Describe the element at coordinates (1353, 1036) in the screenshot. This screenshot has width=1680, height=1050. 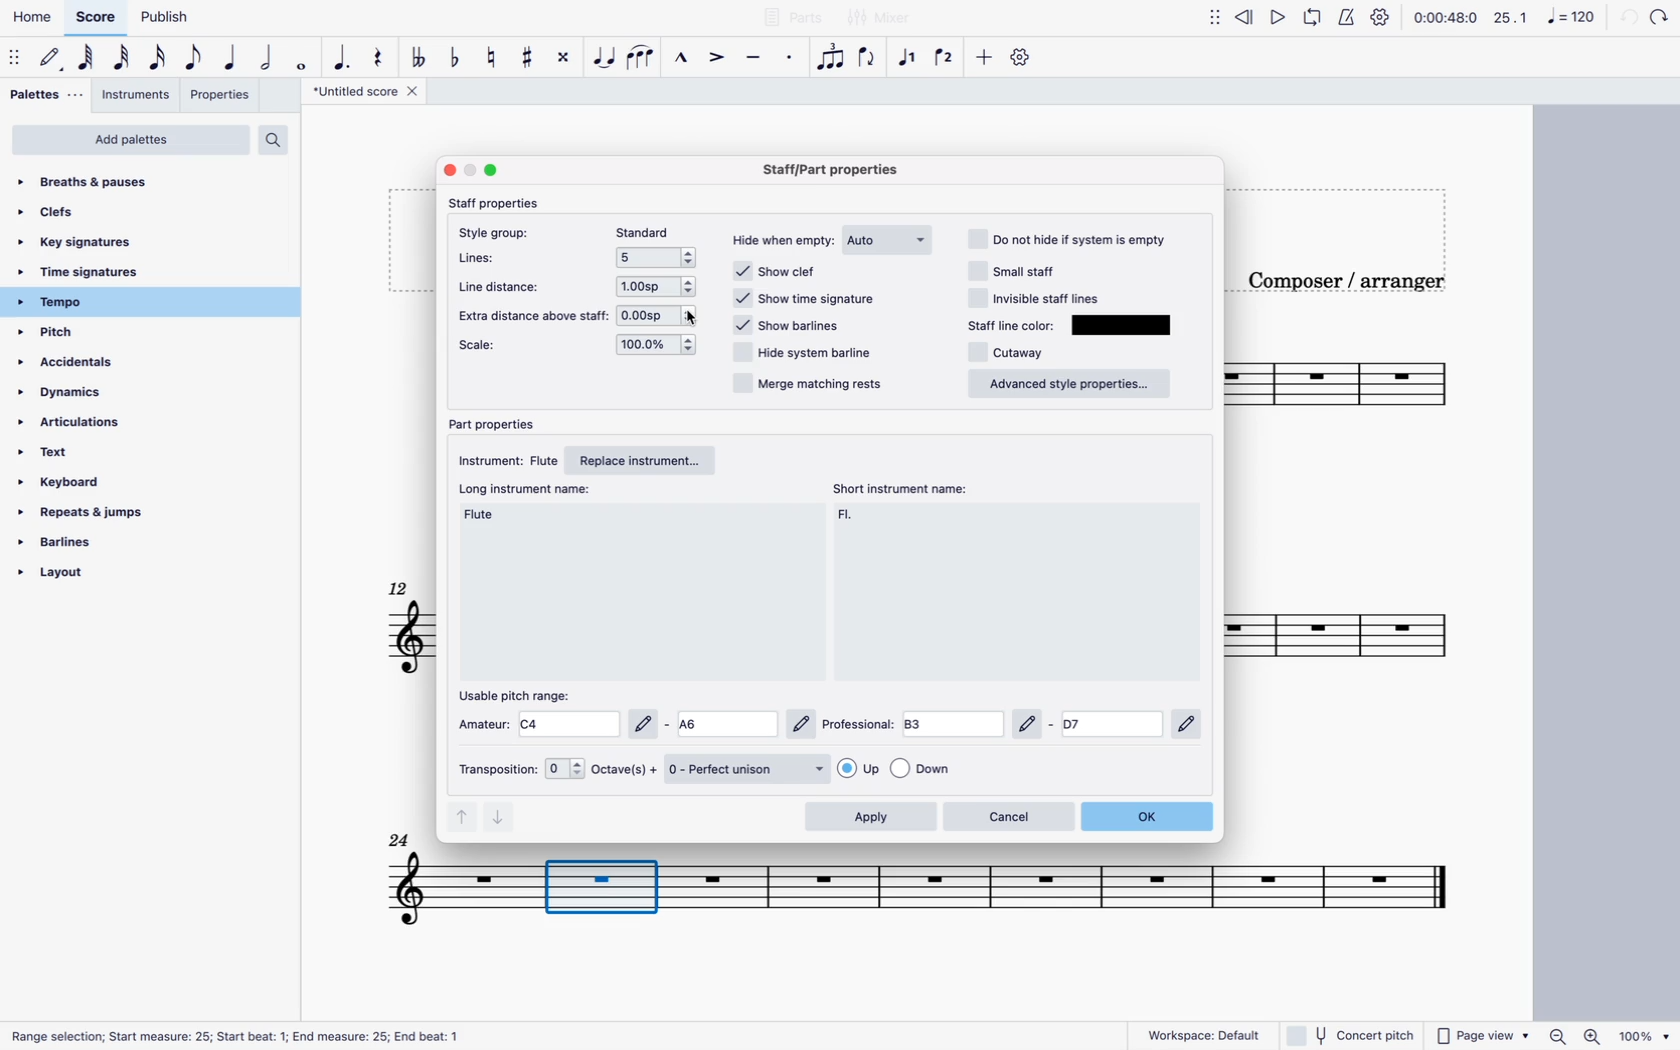
I see `concert pitch` at that location.